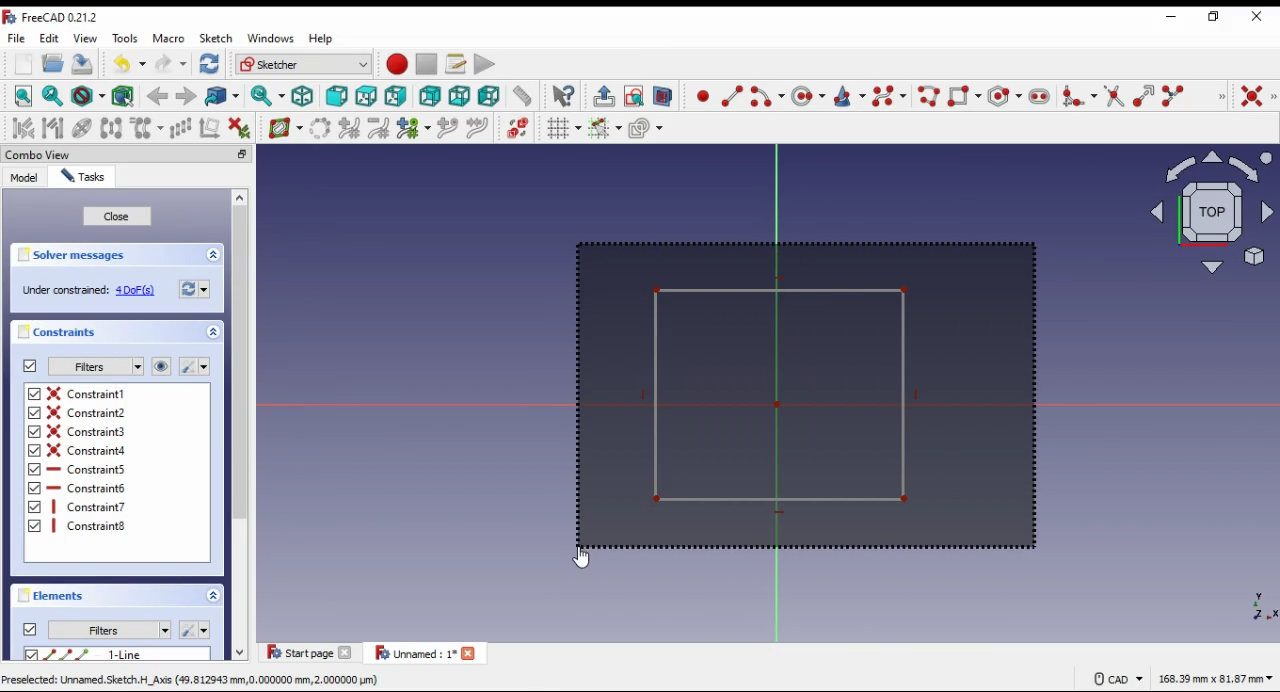  I want to click on Constraint, so click(91, 526).